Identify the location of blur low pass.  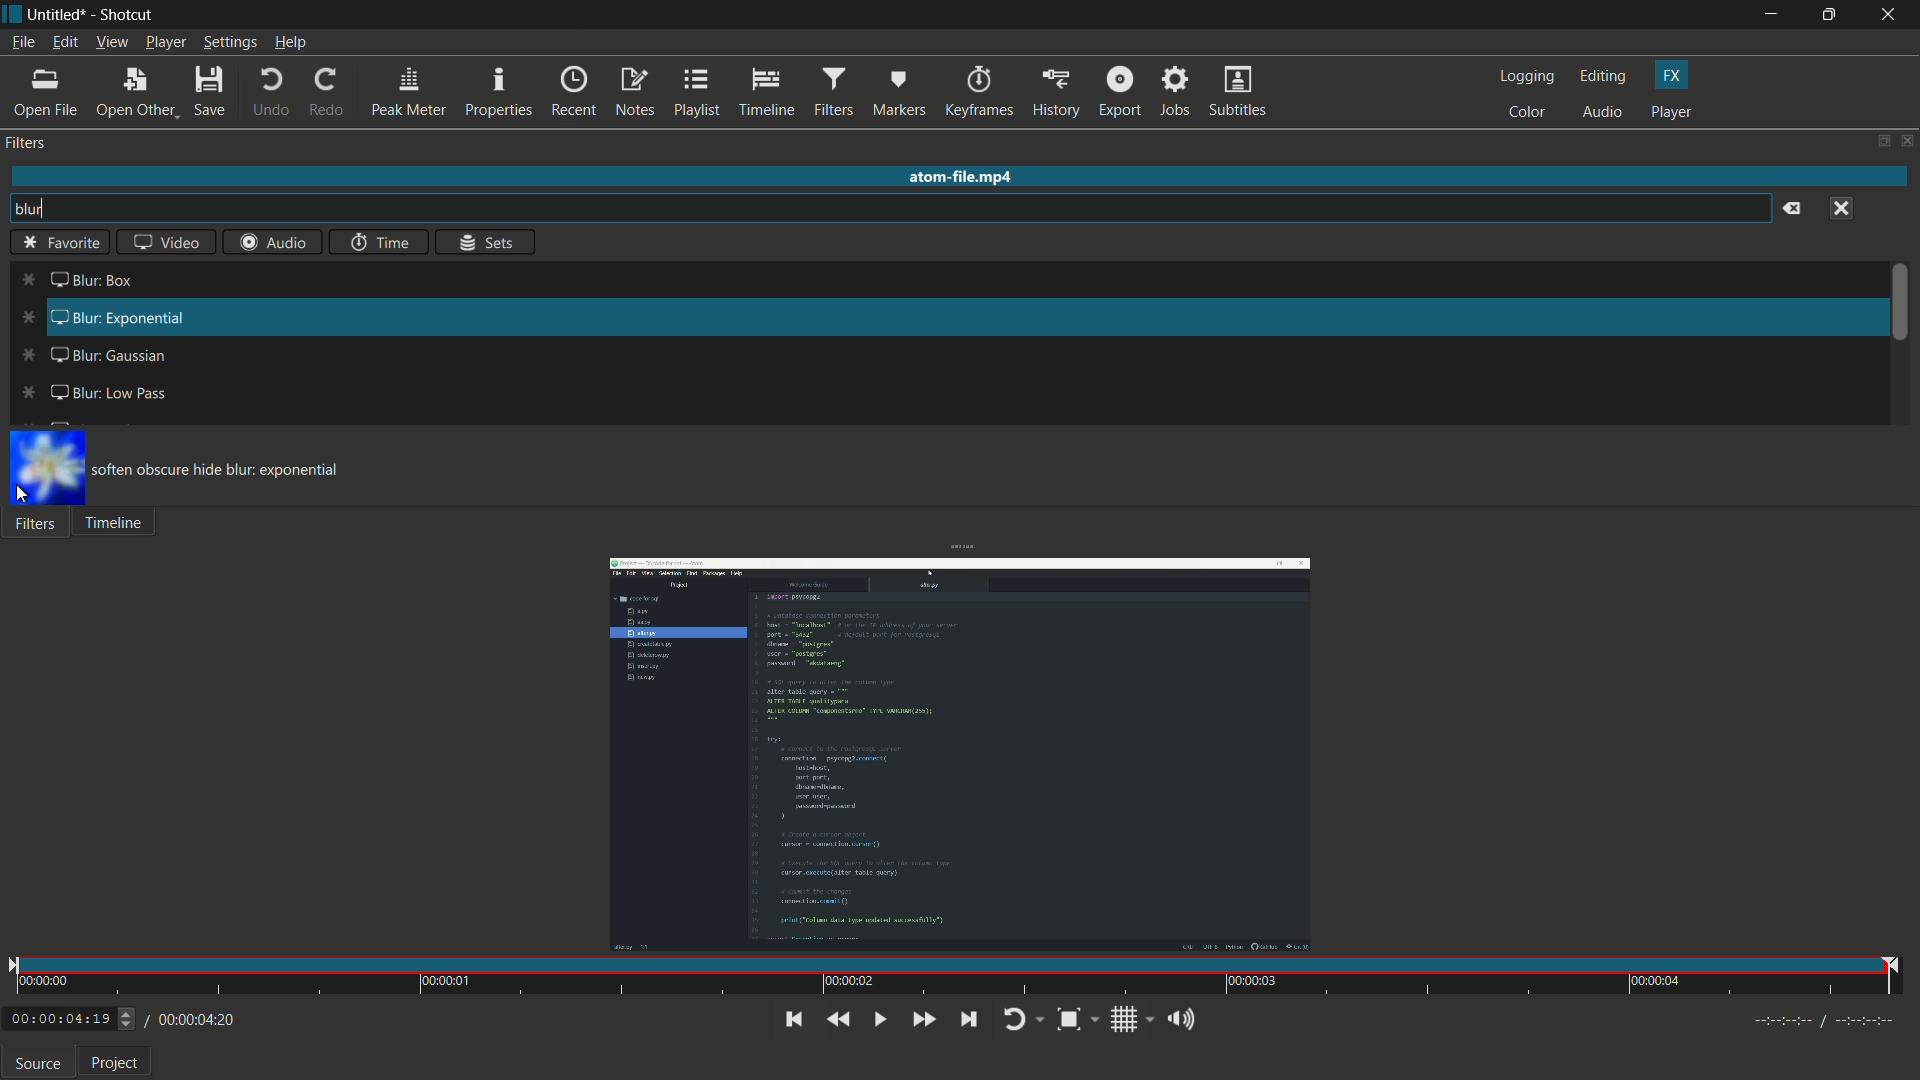
(95, 390).